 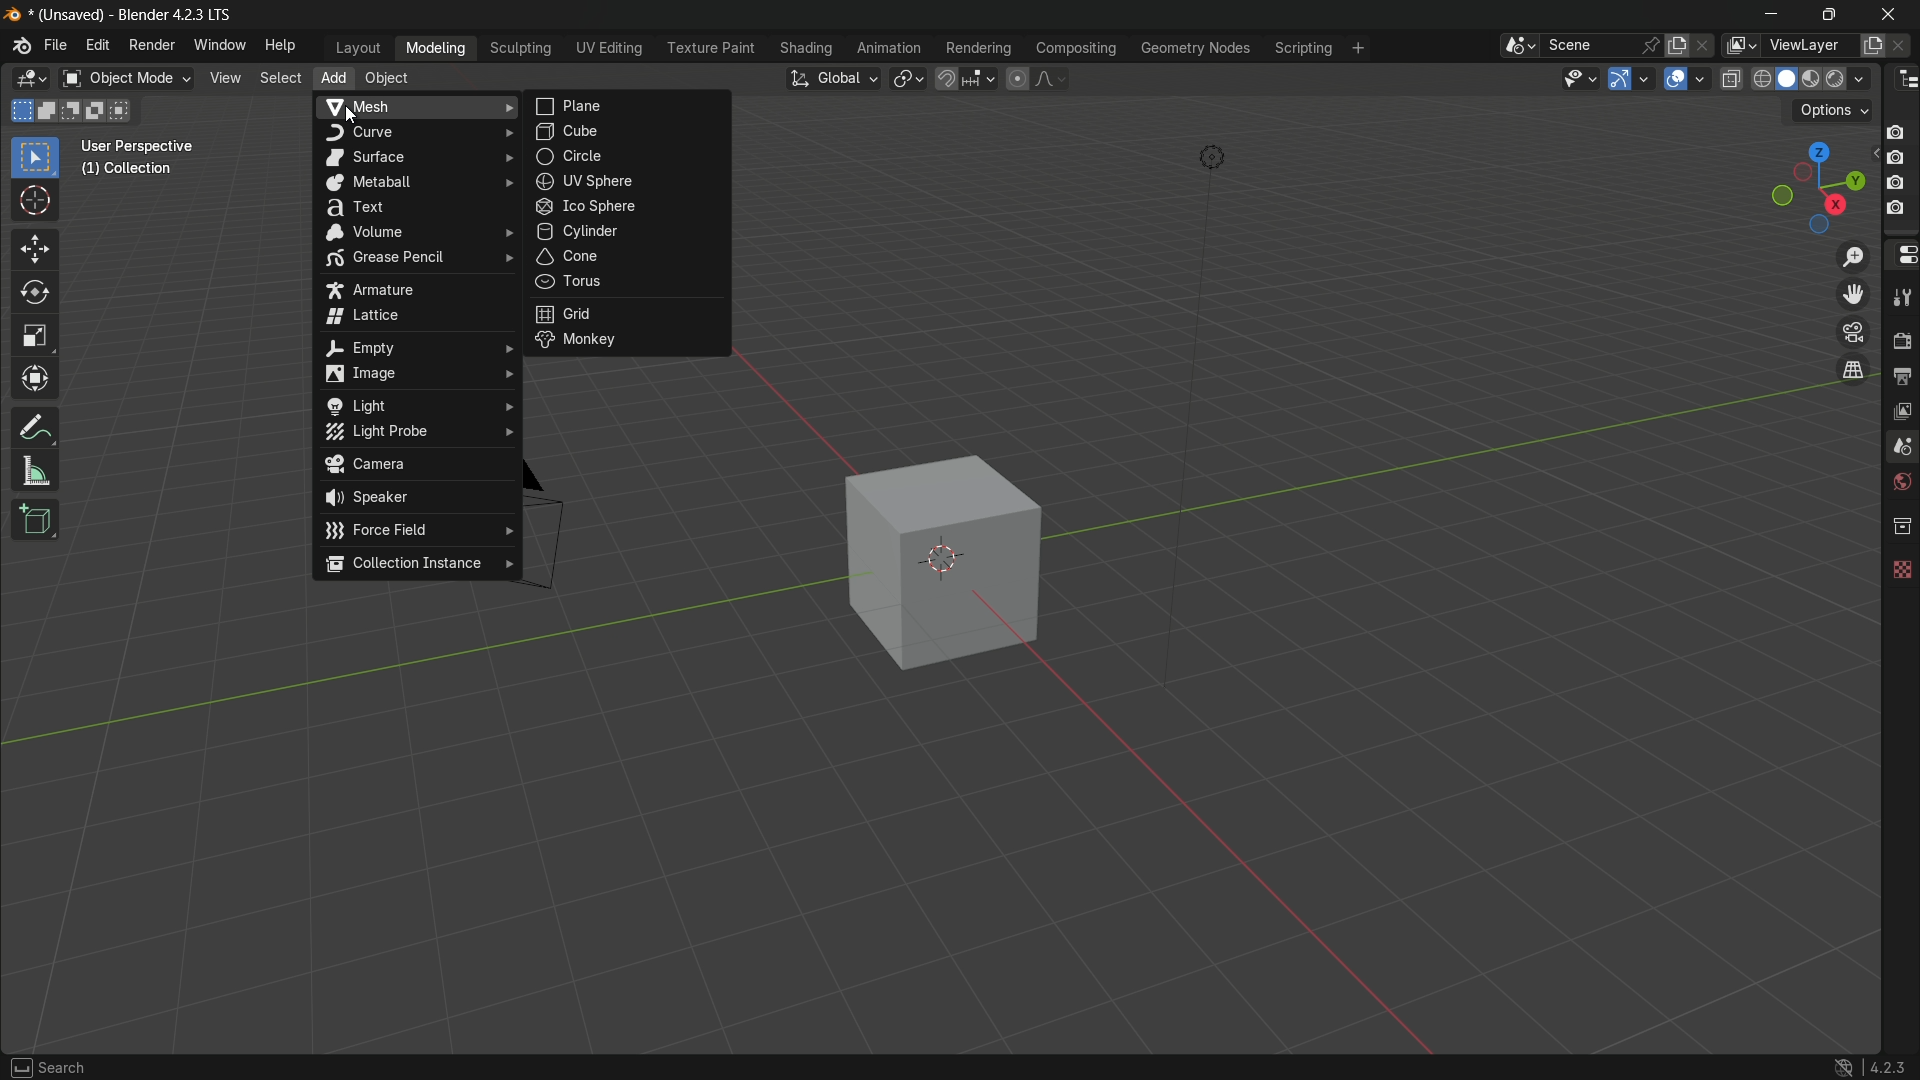 I want to click on empty, so click(x=416, y=345).